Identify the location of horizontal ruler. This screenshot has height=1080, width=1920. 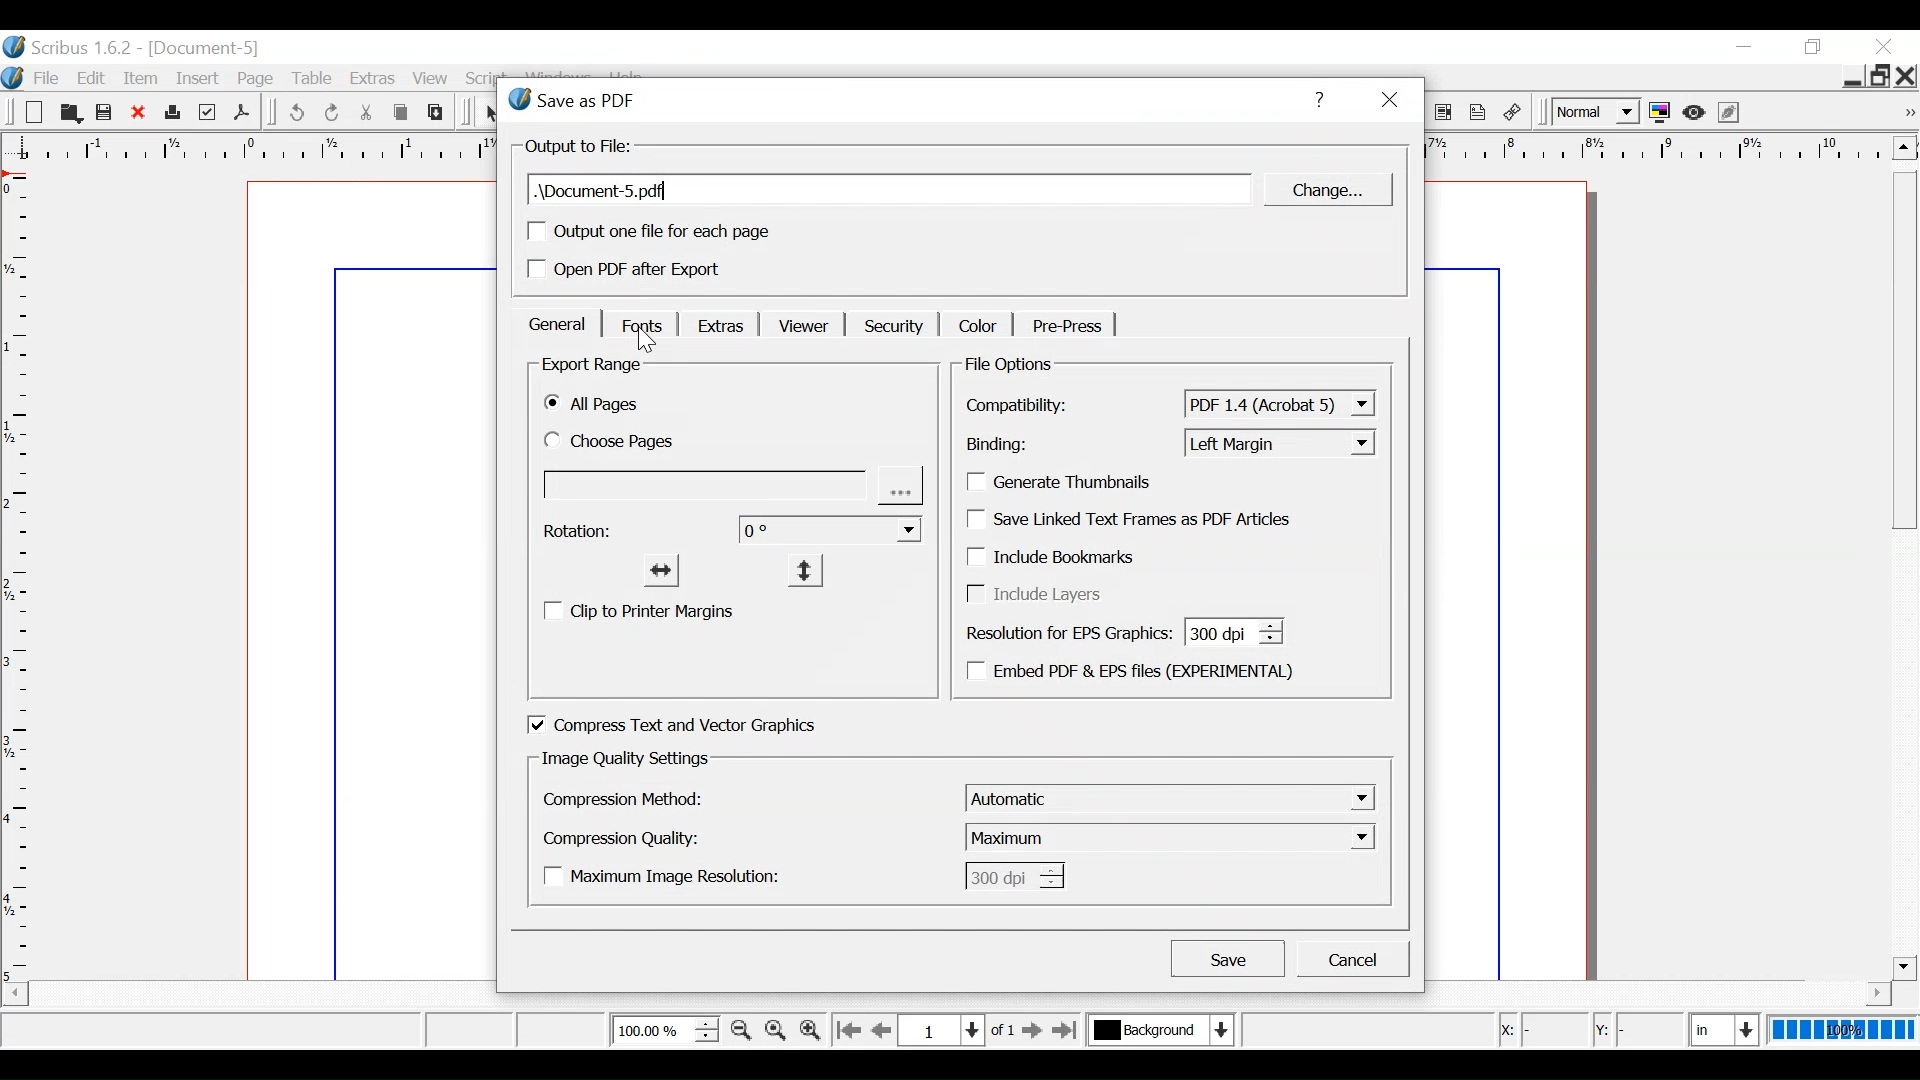
(1657, 150).